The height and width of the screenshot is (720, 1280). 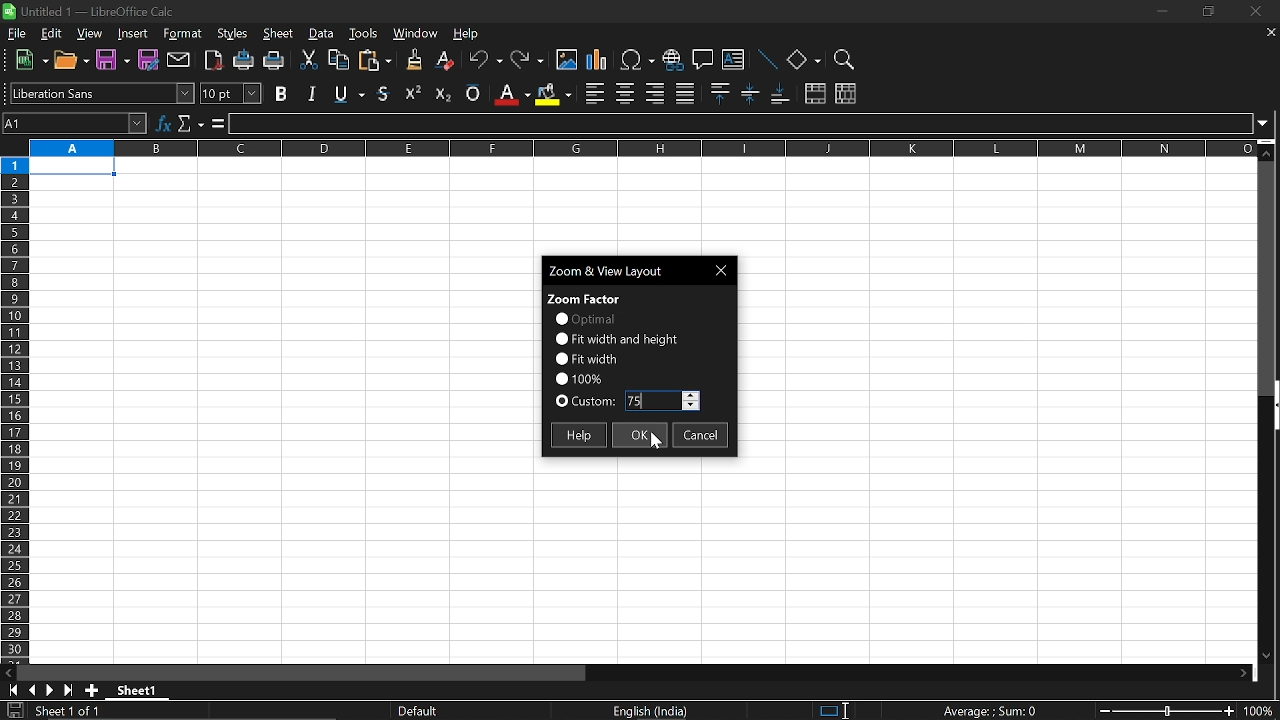 What do you see at coordinates (14, 711) in the screenshot?
I see `save` at bounding box center [14, 711].